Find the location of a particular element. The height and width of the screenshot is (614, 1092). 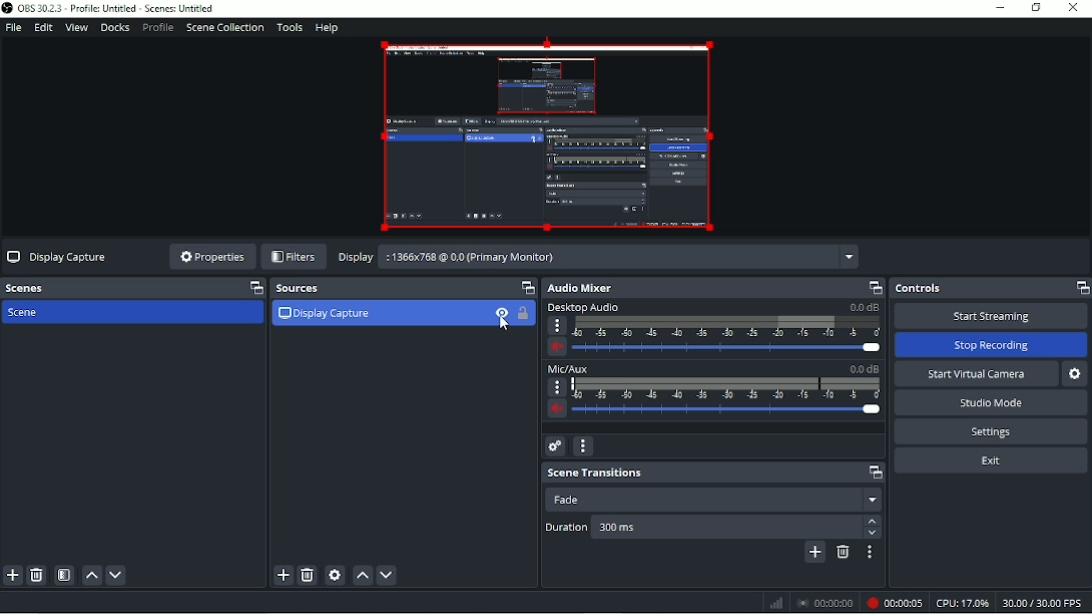

Mic/AUX is located at coordinates (714, 389).